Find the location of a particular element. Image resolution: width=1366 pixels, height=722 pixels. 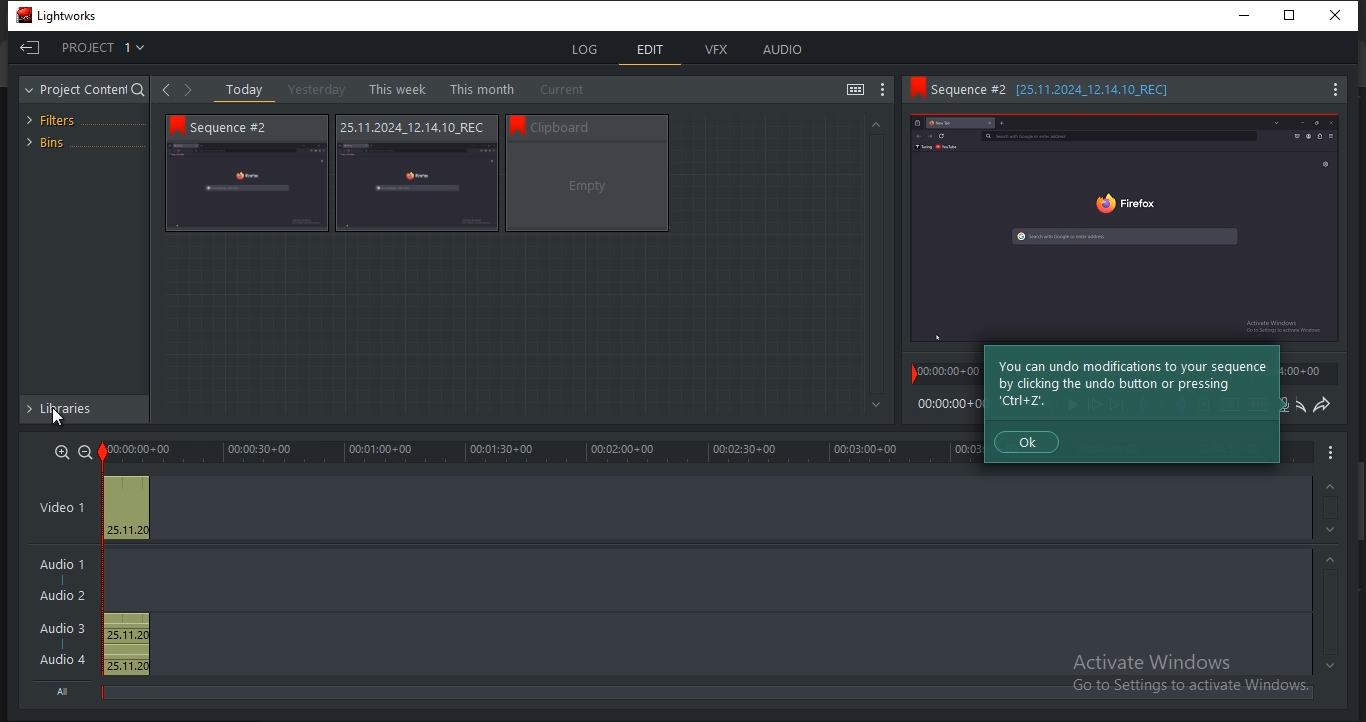

video 1 is located at coordinates (65, 506).